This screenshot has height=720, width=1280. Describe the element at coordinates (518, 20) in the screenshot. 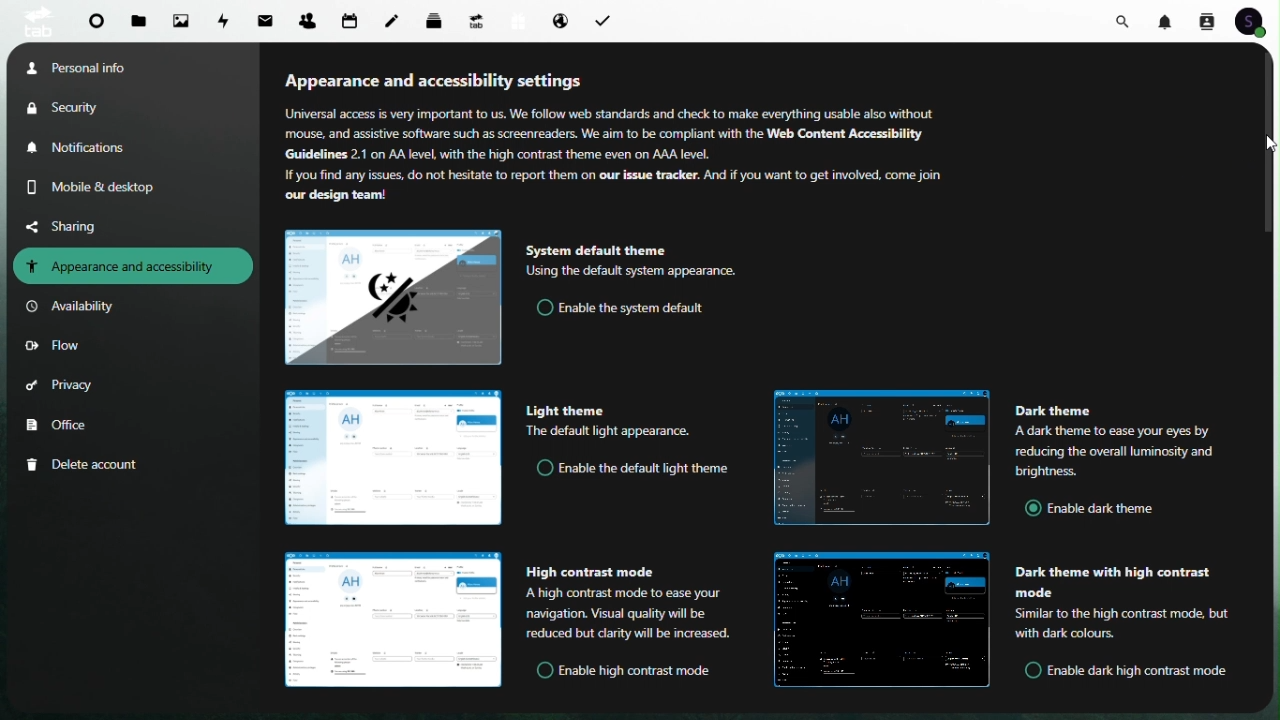

I see `free trail` at that location.